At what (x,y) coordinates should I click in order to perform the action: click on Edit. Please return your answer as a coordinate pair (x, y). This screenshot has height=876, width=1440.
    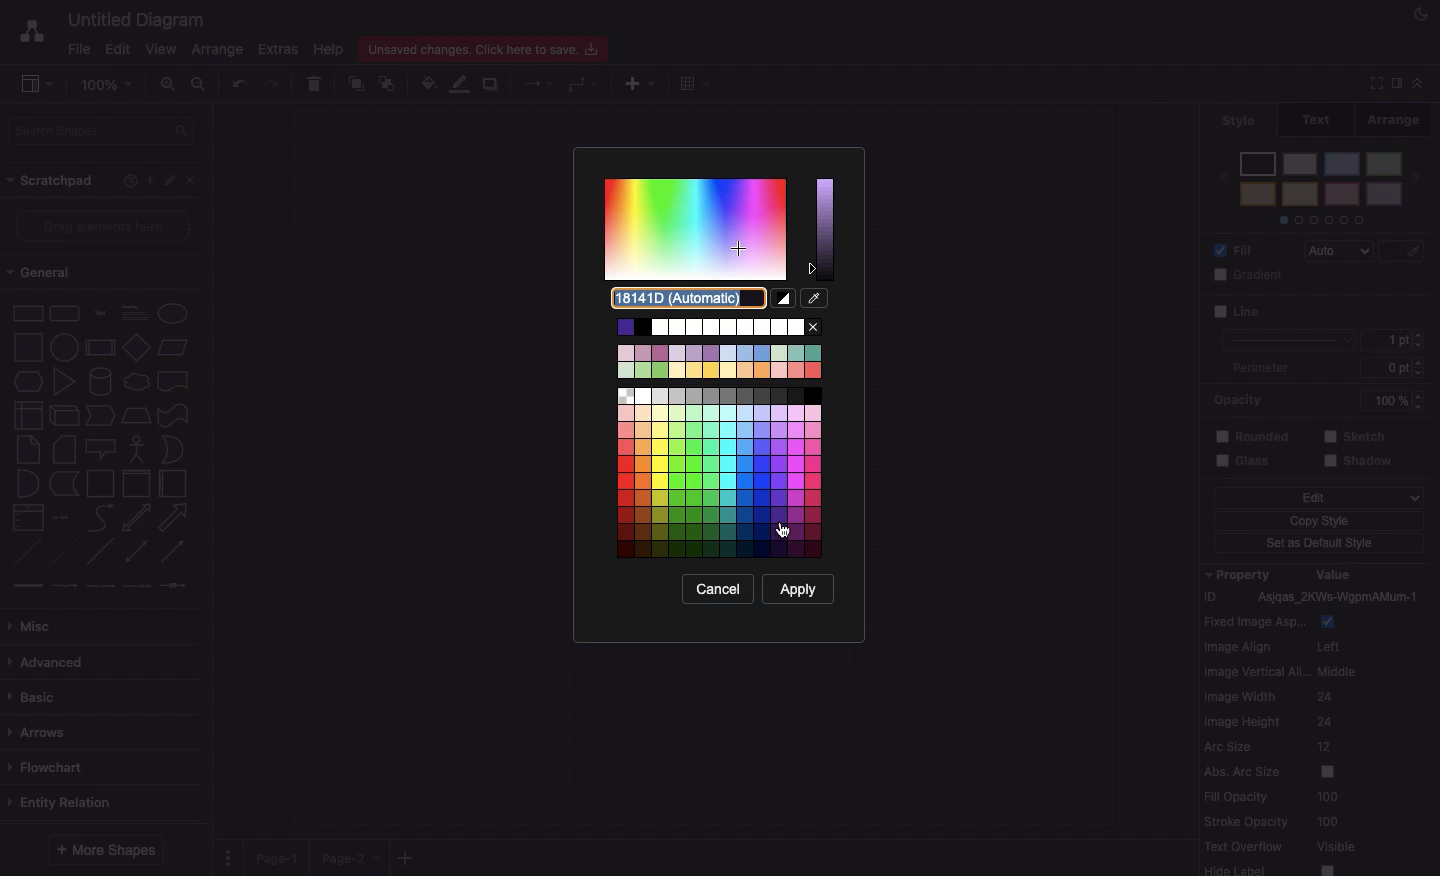
    Looking at the image, I should click on (1318, 498).